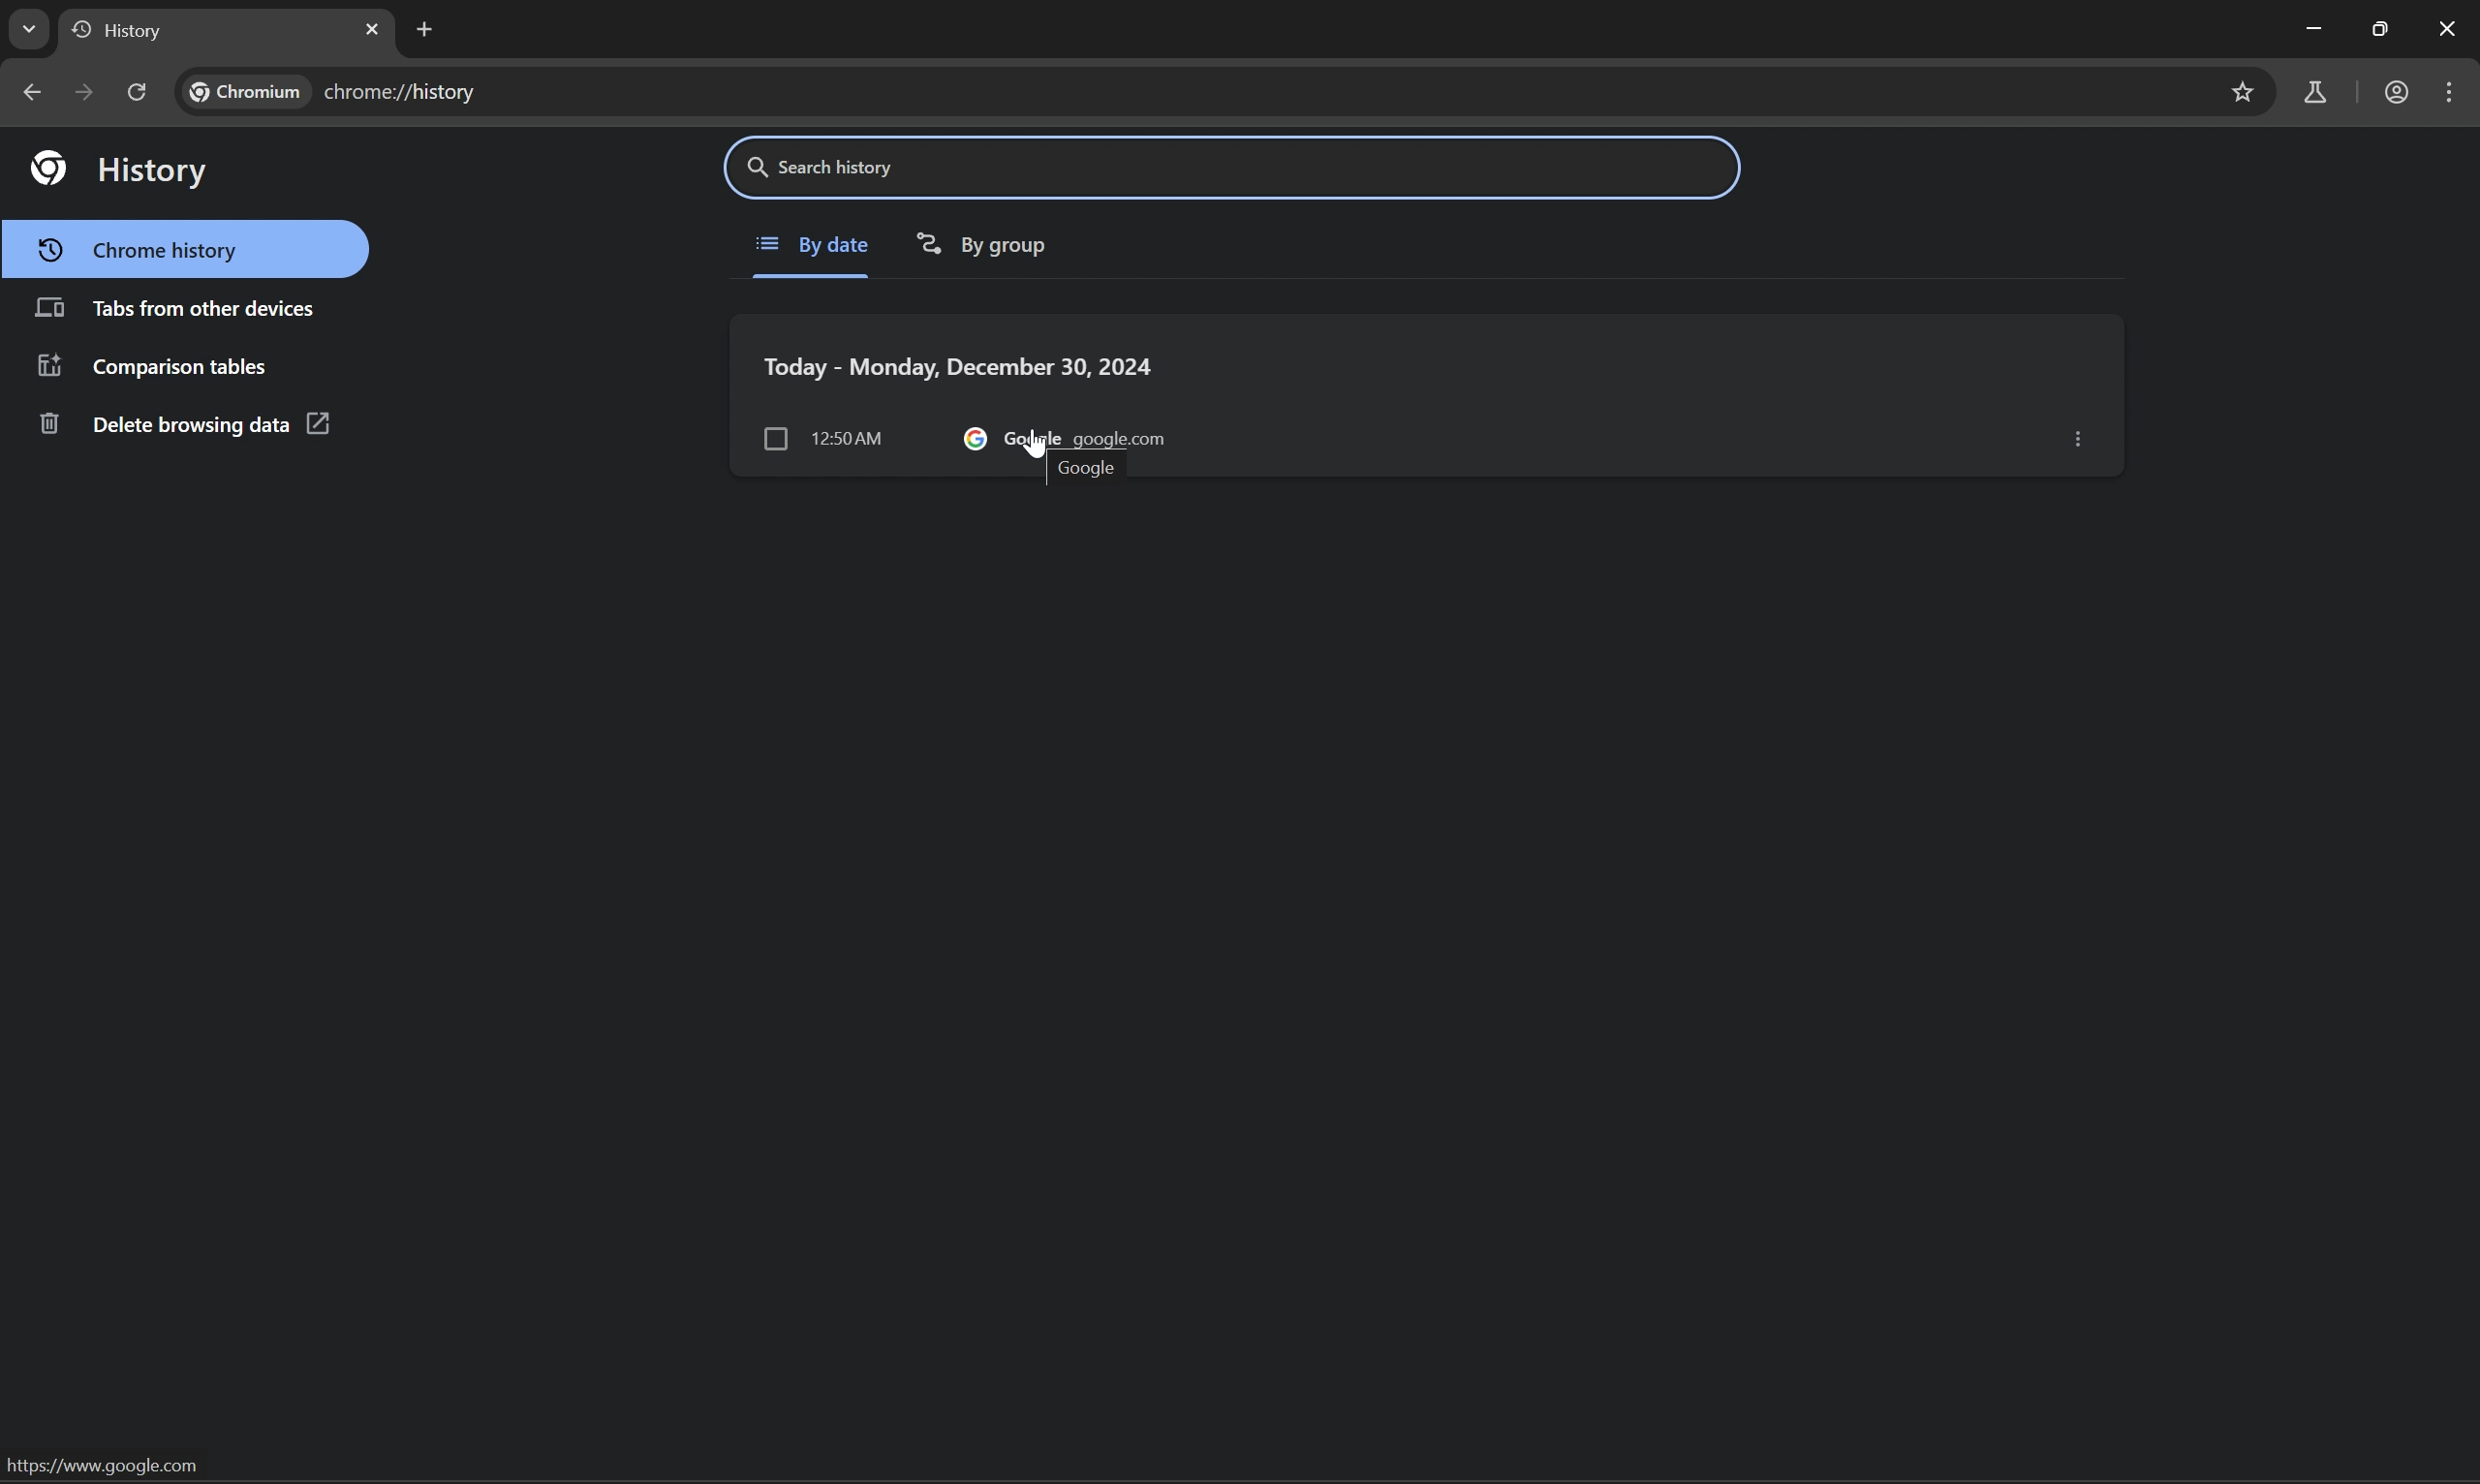 The image size is (2480, 1484). What do you see at coordinates (984, 245) in the screenshot?
I see `By group` at bounding box center [984, 245].